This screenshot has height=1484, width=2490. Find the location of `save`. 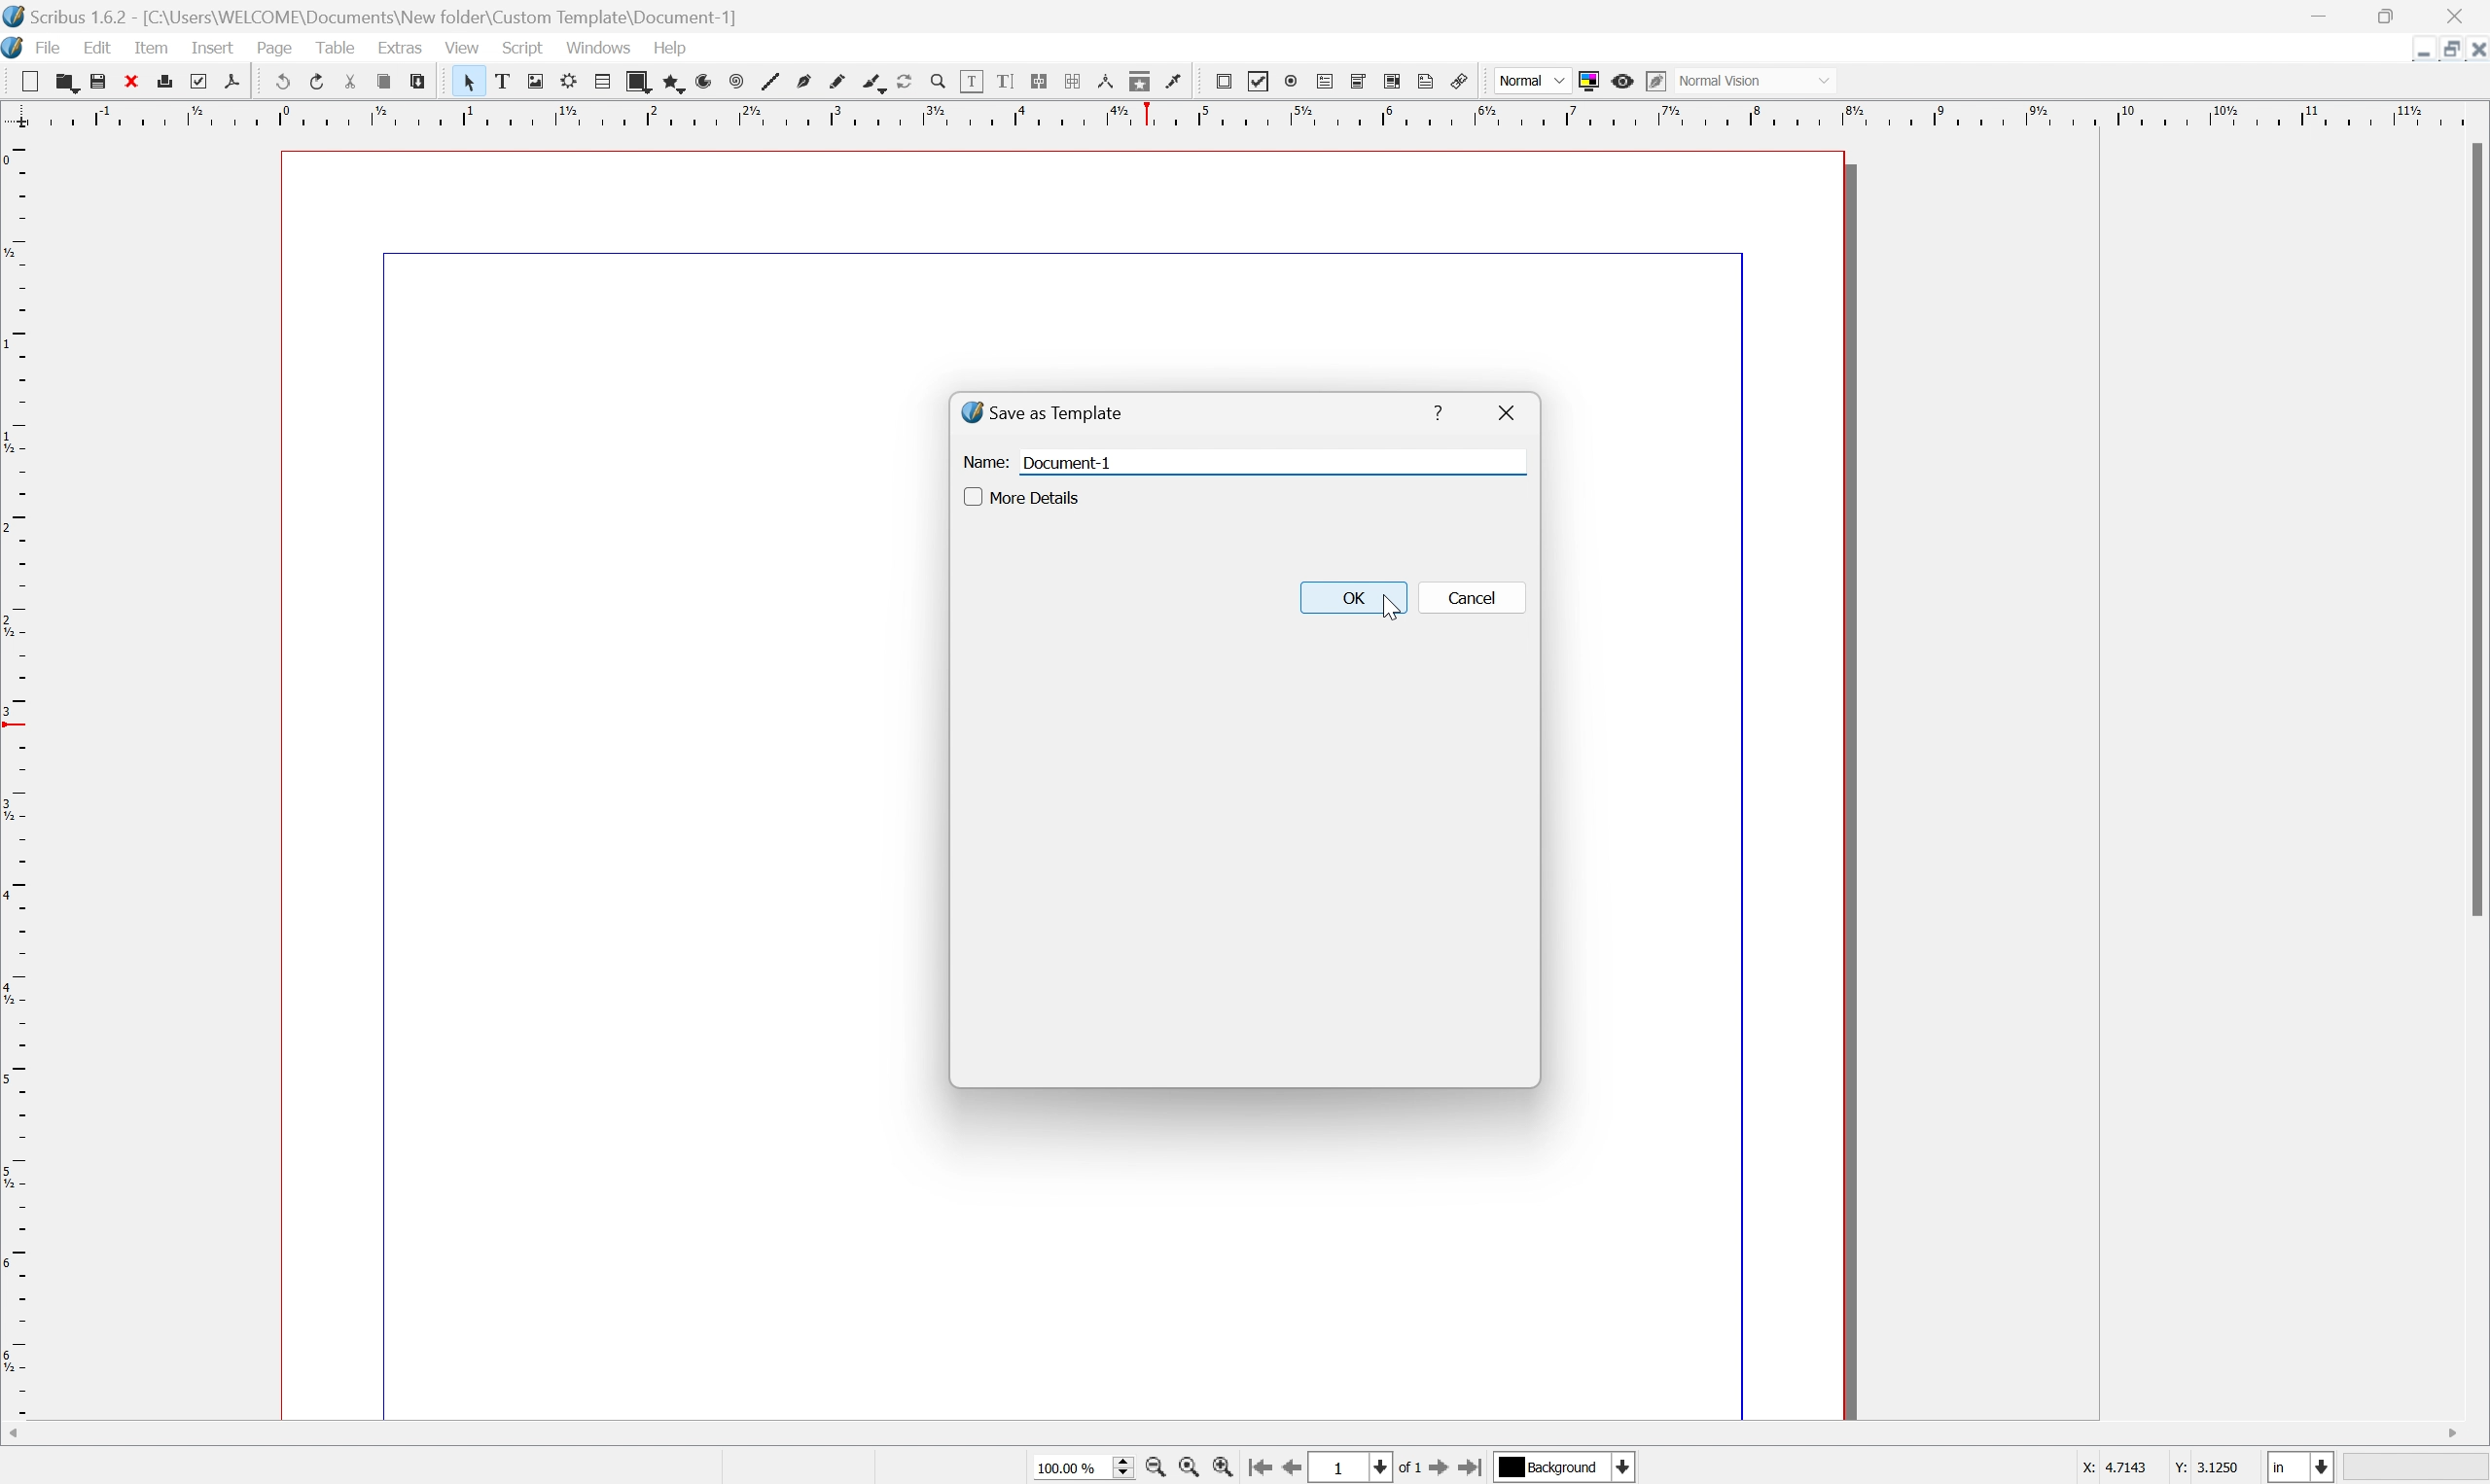

save is located at coordinates (98, 77).